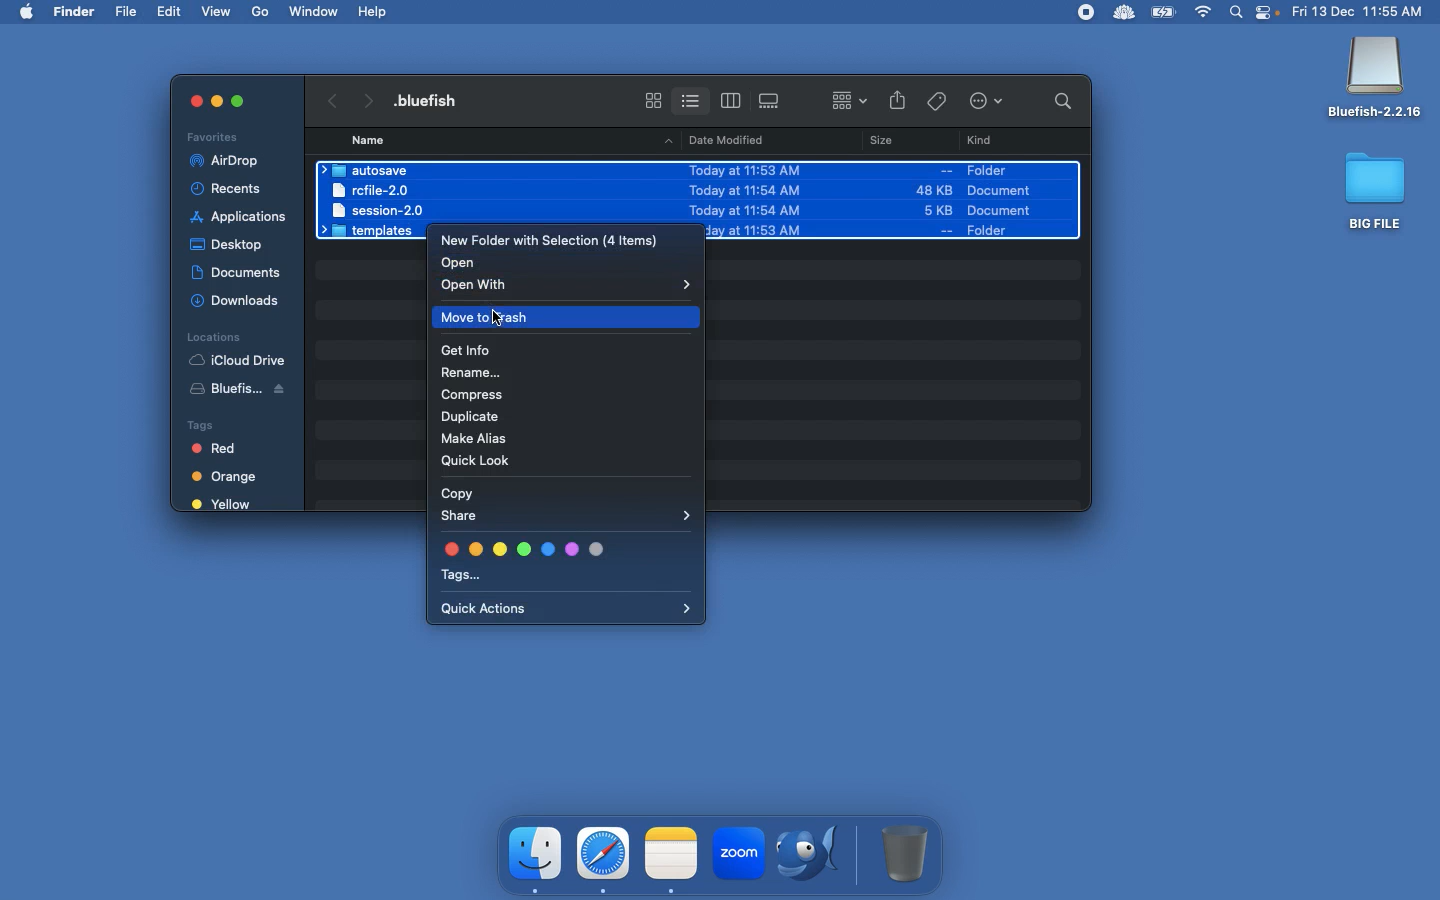 The width and height of the screenshot is (1440, 900). What do you see at coordinates (228, 161) in the screenshot?
I see `airdrop` at bounding box center [228, 161].